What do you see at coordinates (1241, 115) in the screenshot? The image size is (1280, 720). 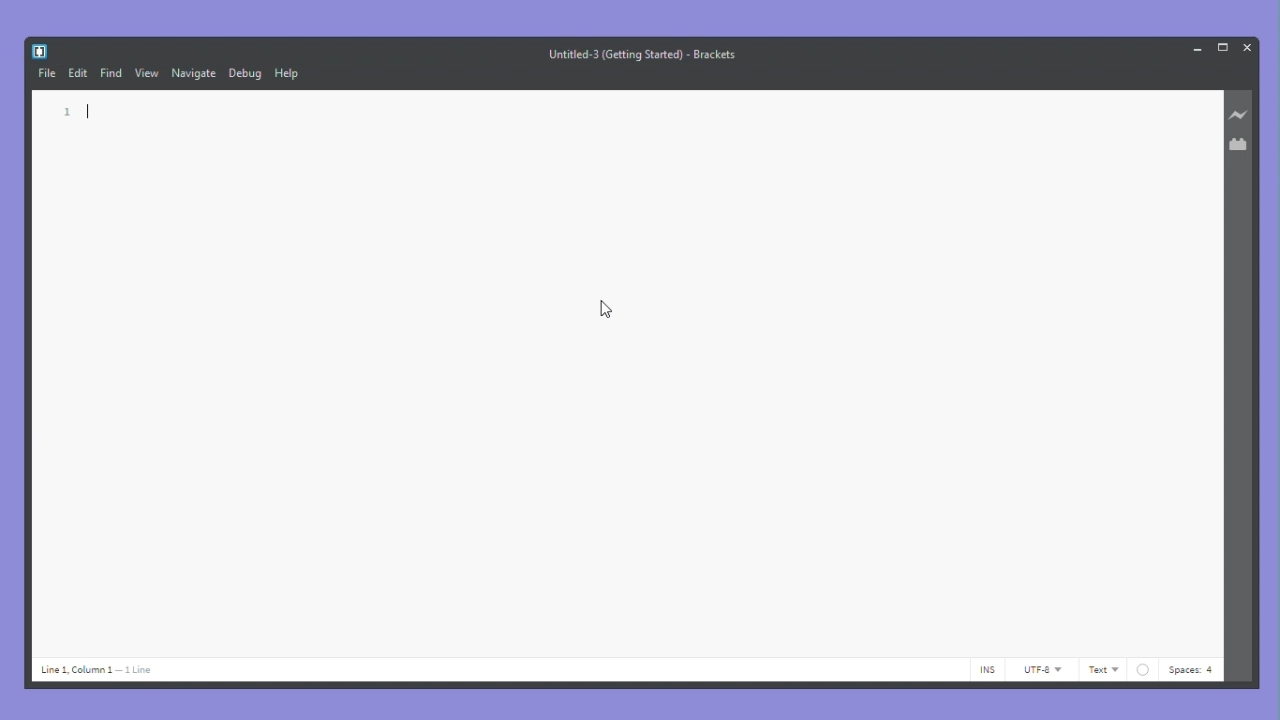 I see `Live preview` at bounding box center [1241, 115].